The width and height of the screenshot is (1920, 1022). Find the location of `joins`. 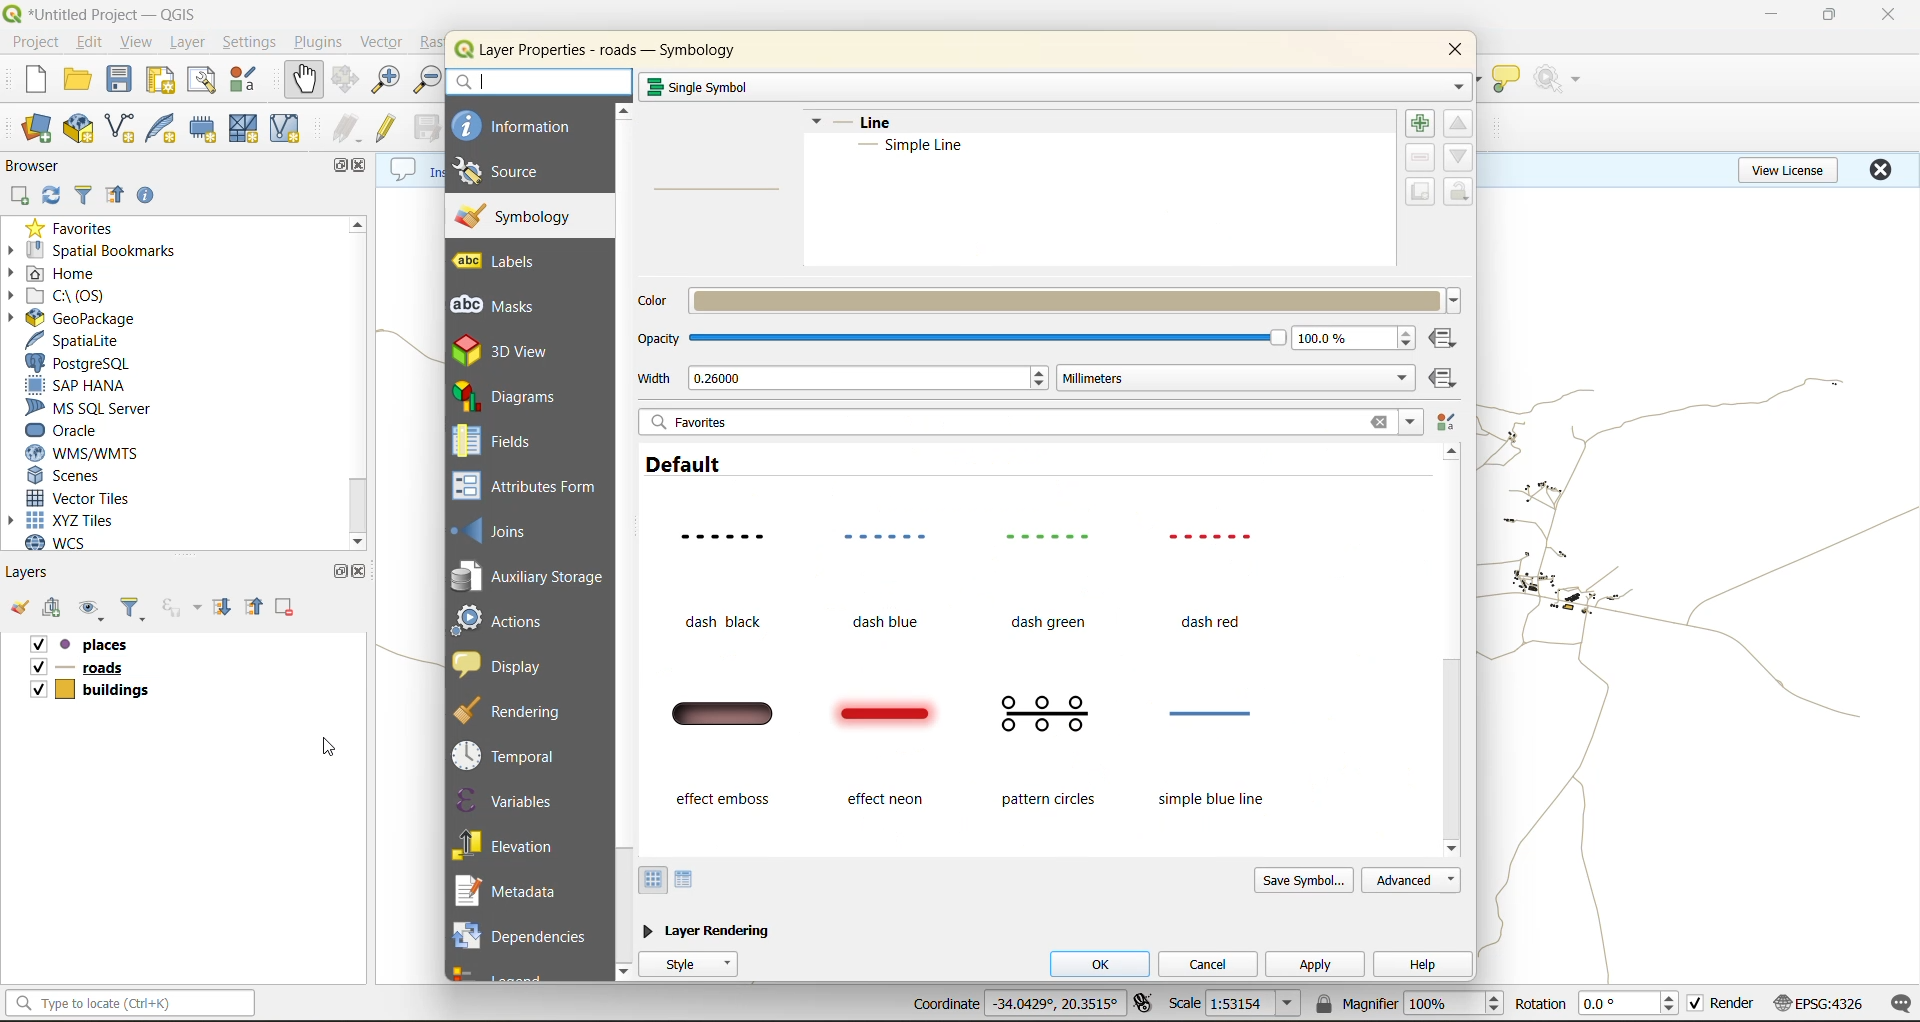

joins is located at coordinates (501, 531).